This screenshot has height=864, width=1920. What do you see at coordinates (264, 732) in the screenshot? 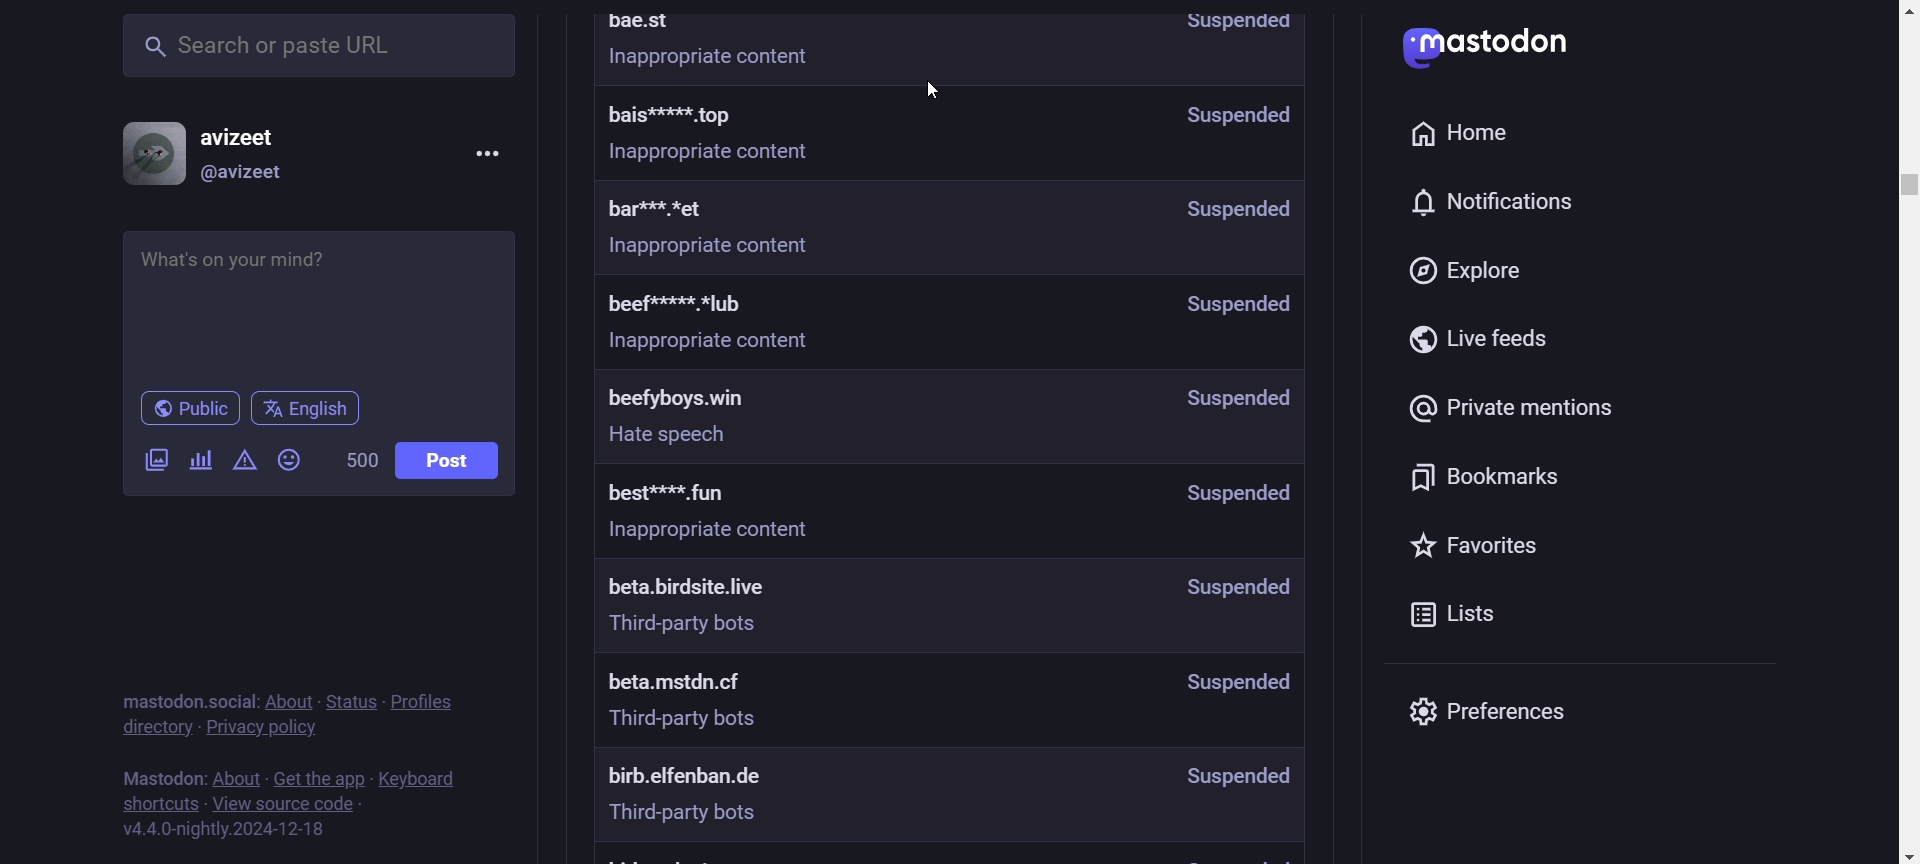
I see `privacy policy` at bounding box center [264, 732].